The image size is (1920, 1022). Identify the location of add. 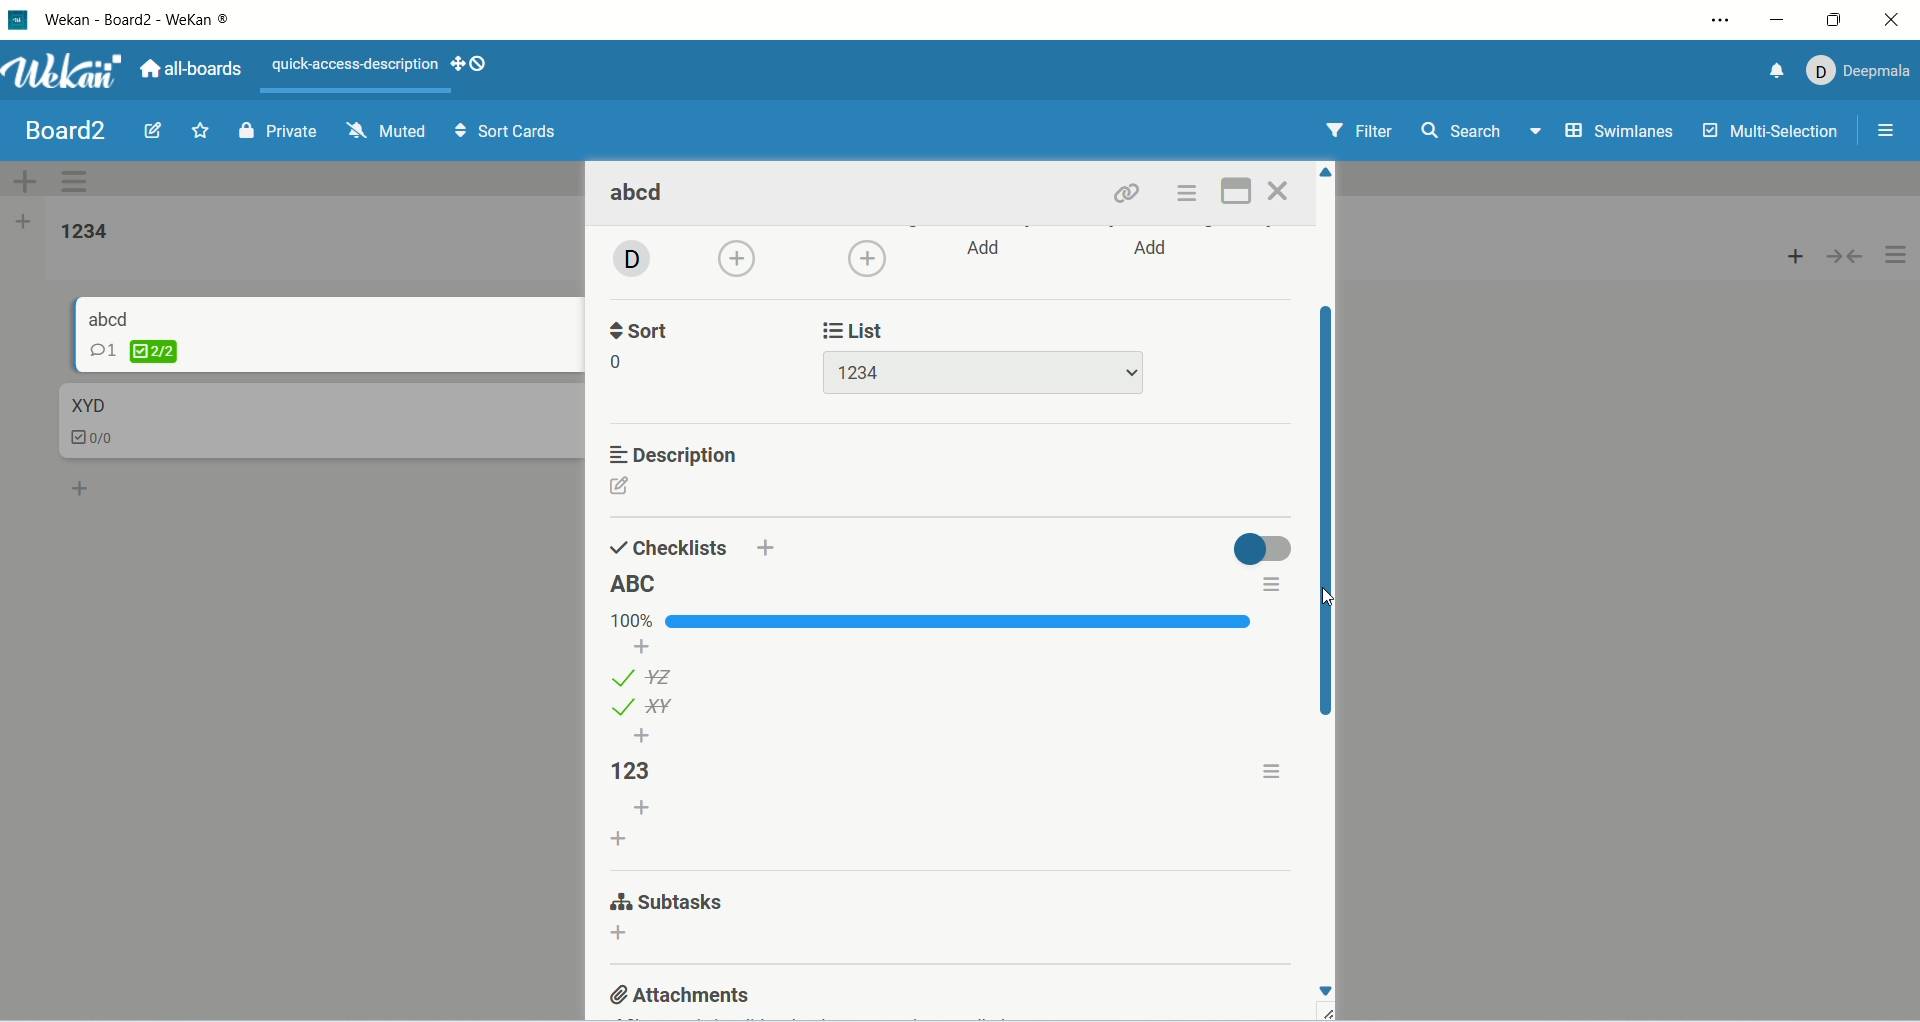
(1790, 260).